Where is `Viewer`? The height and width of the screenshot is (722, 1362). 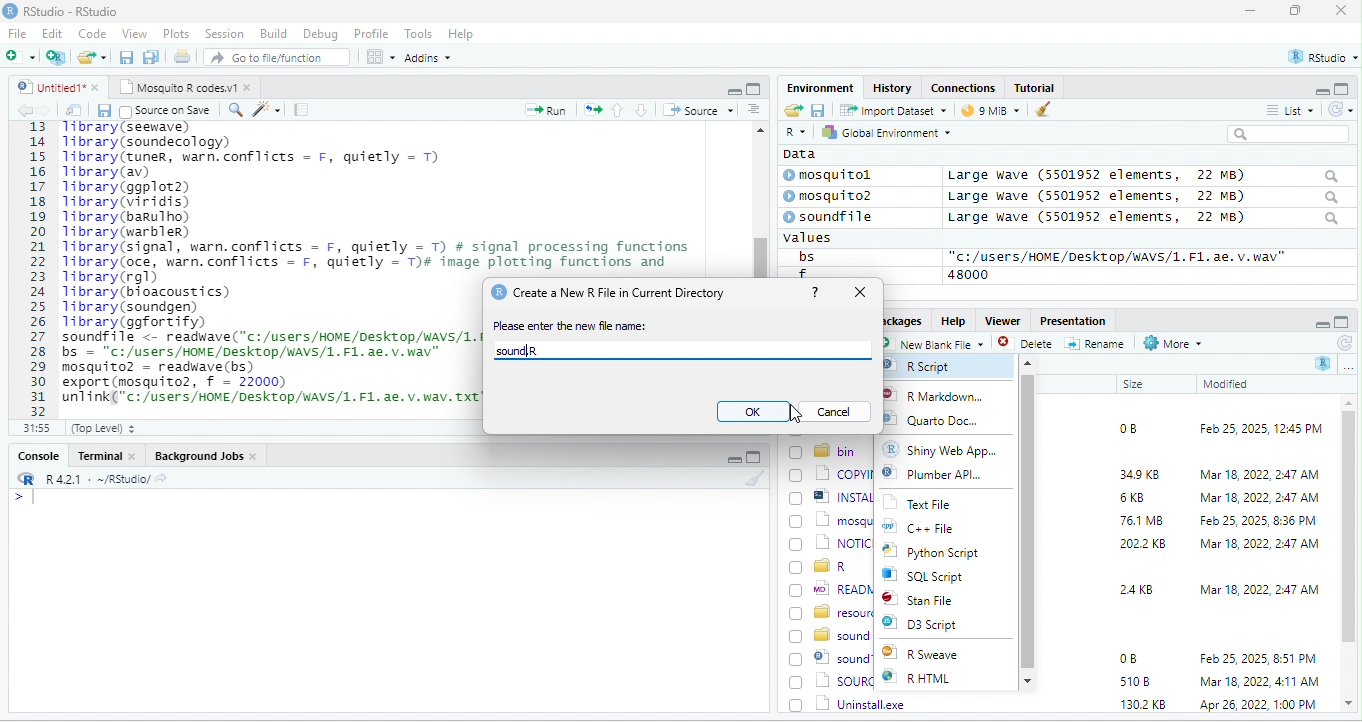
Viewer is located at coordinates (1000, 321).